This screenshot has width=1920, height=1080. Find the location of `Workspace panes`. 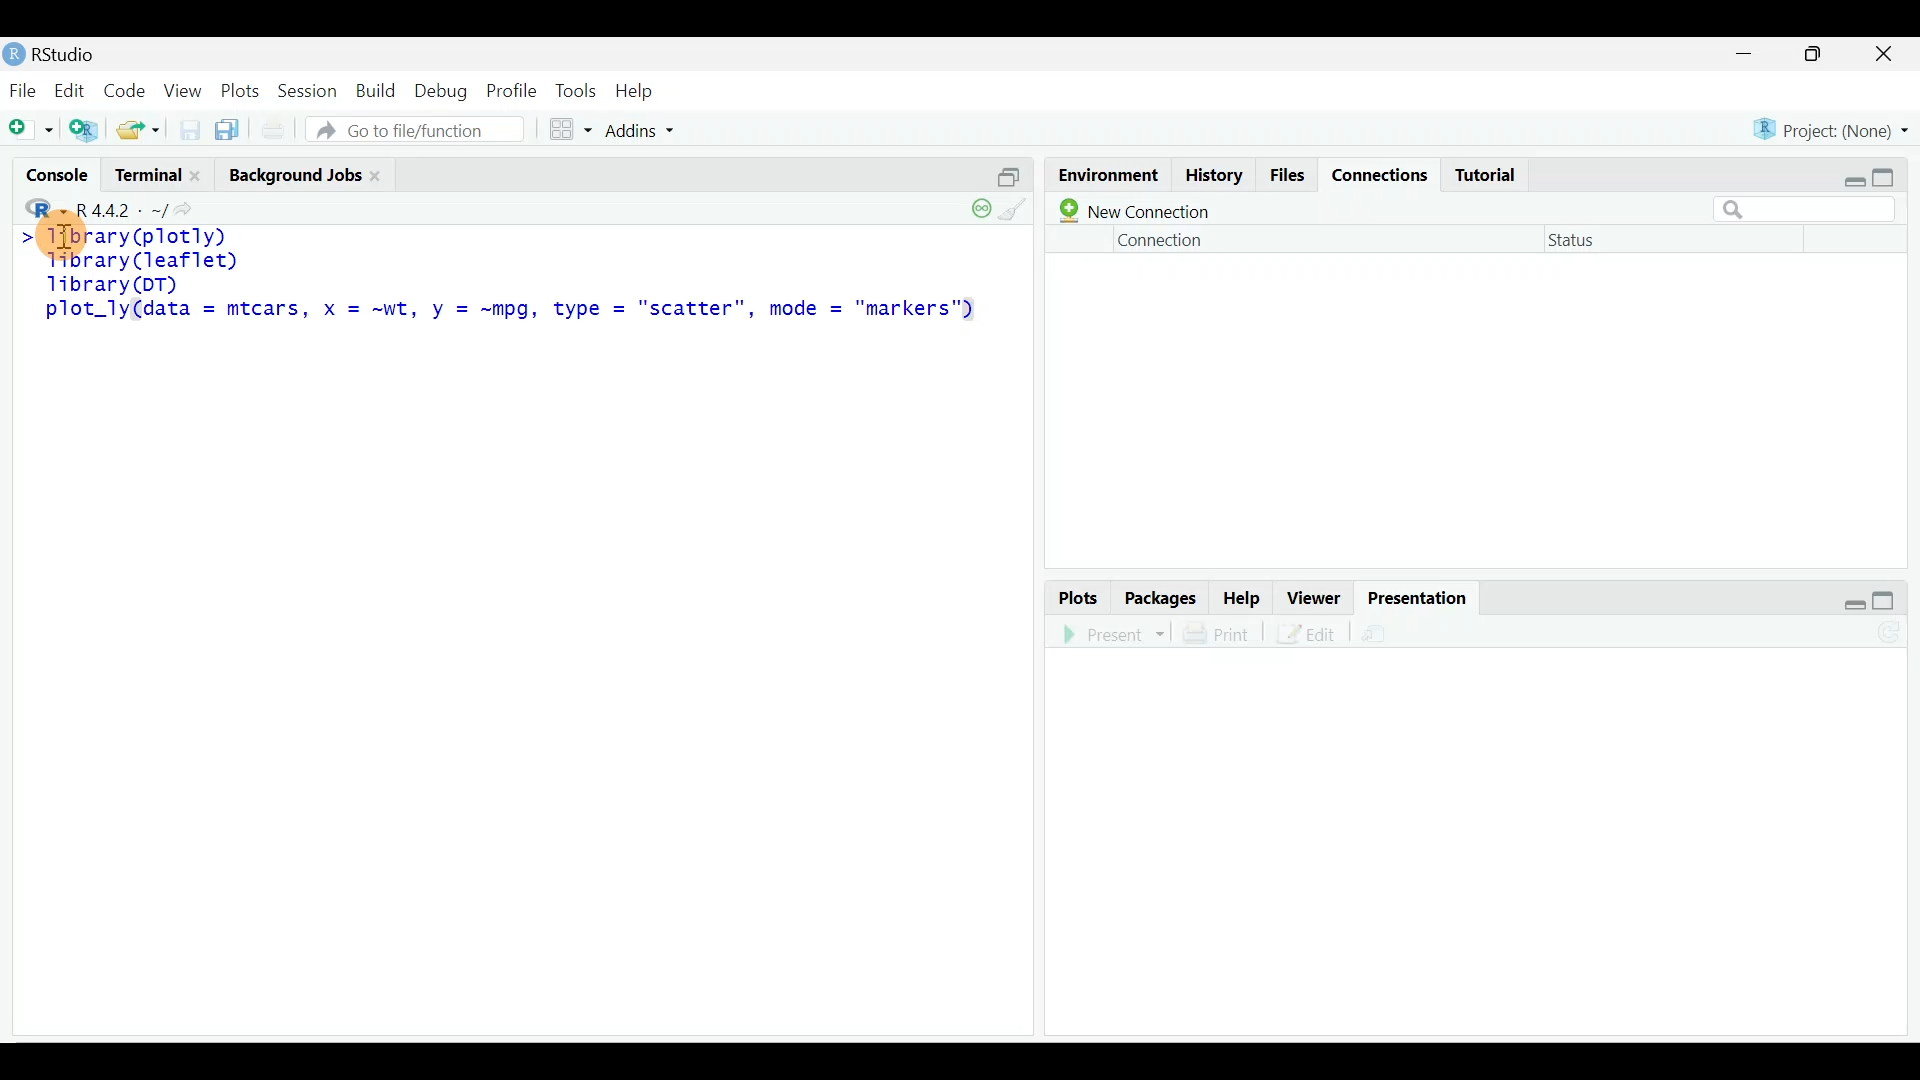

Workspace panes is located at coordinates (570, 128).